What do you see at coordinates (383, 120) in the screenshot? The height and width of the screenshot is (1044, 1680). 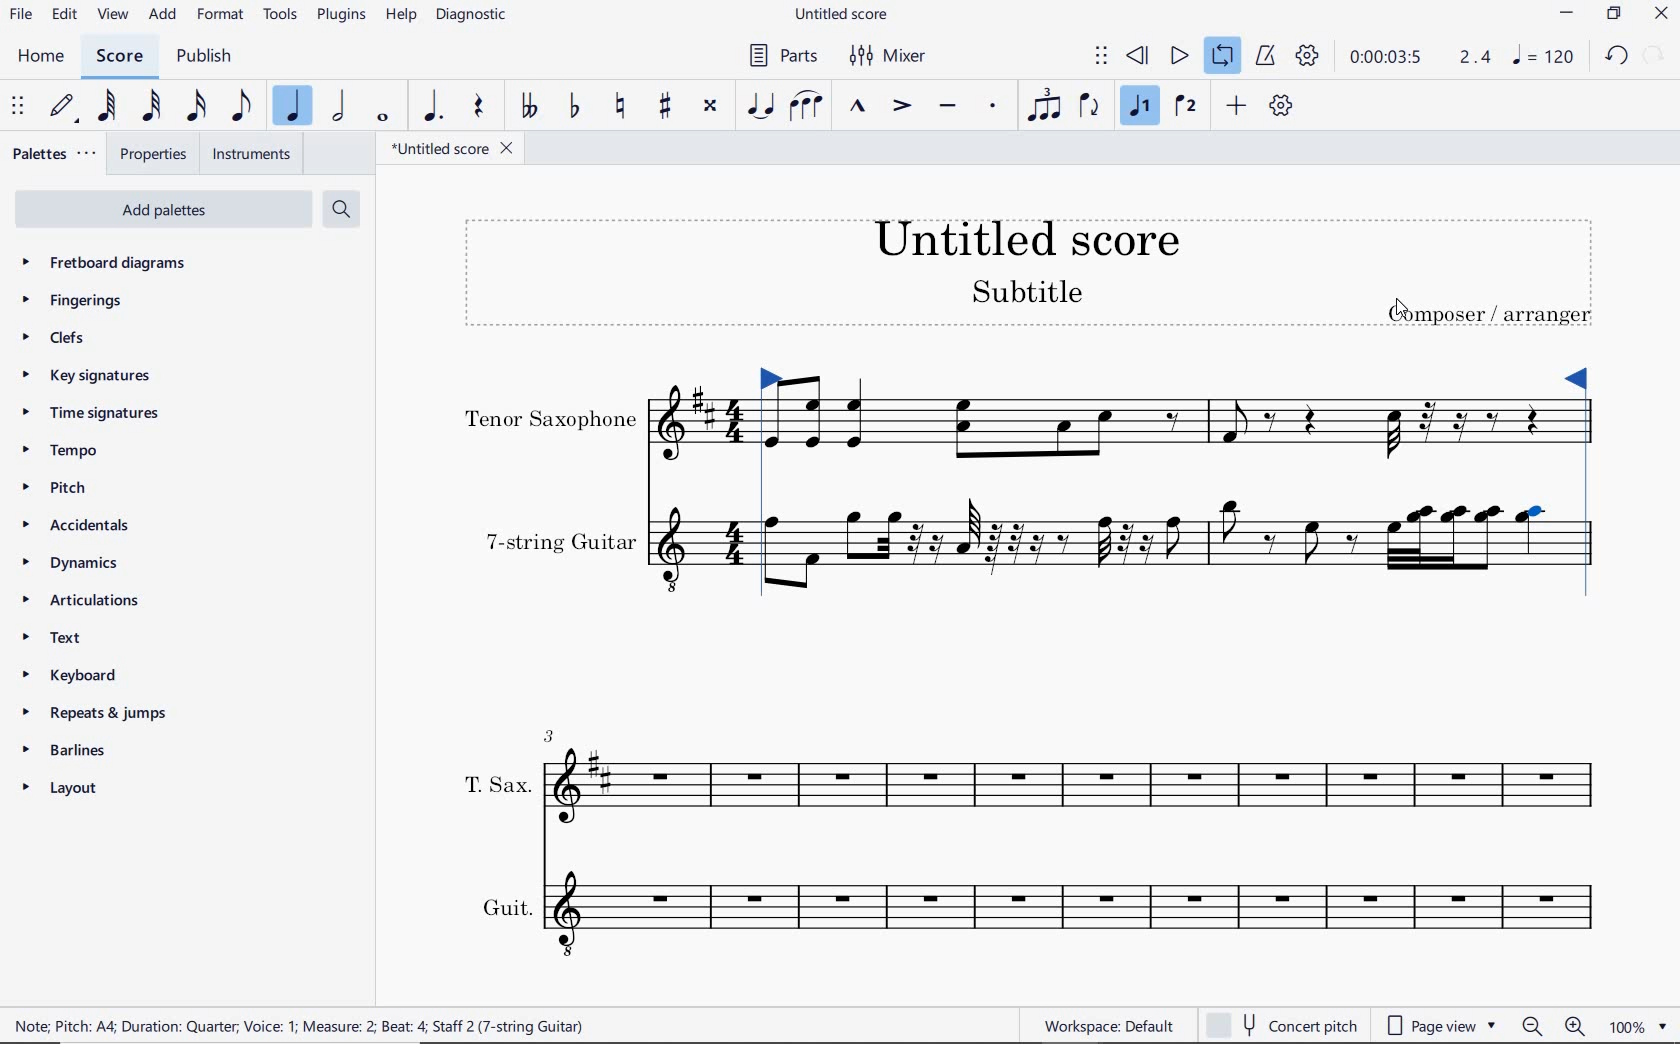 I see `WHOLE NOTE` at bounding box center [383, 120].